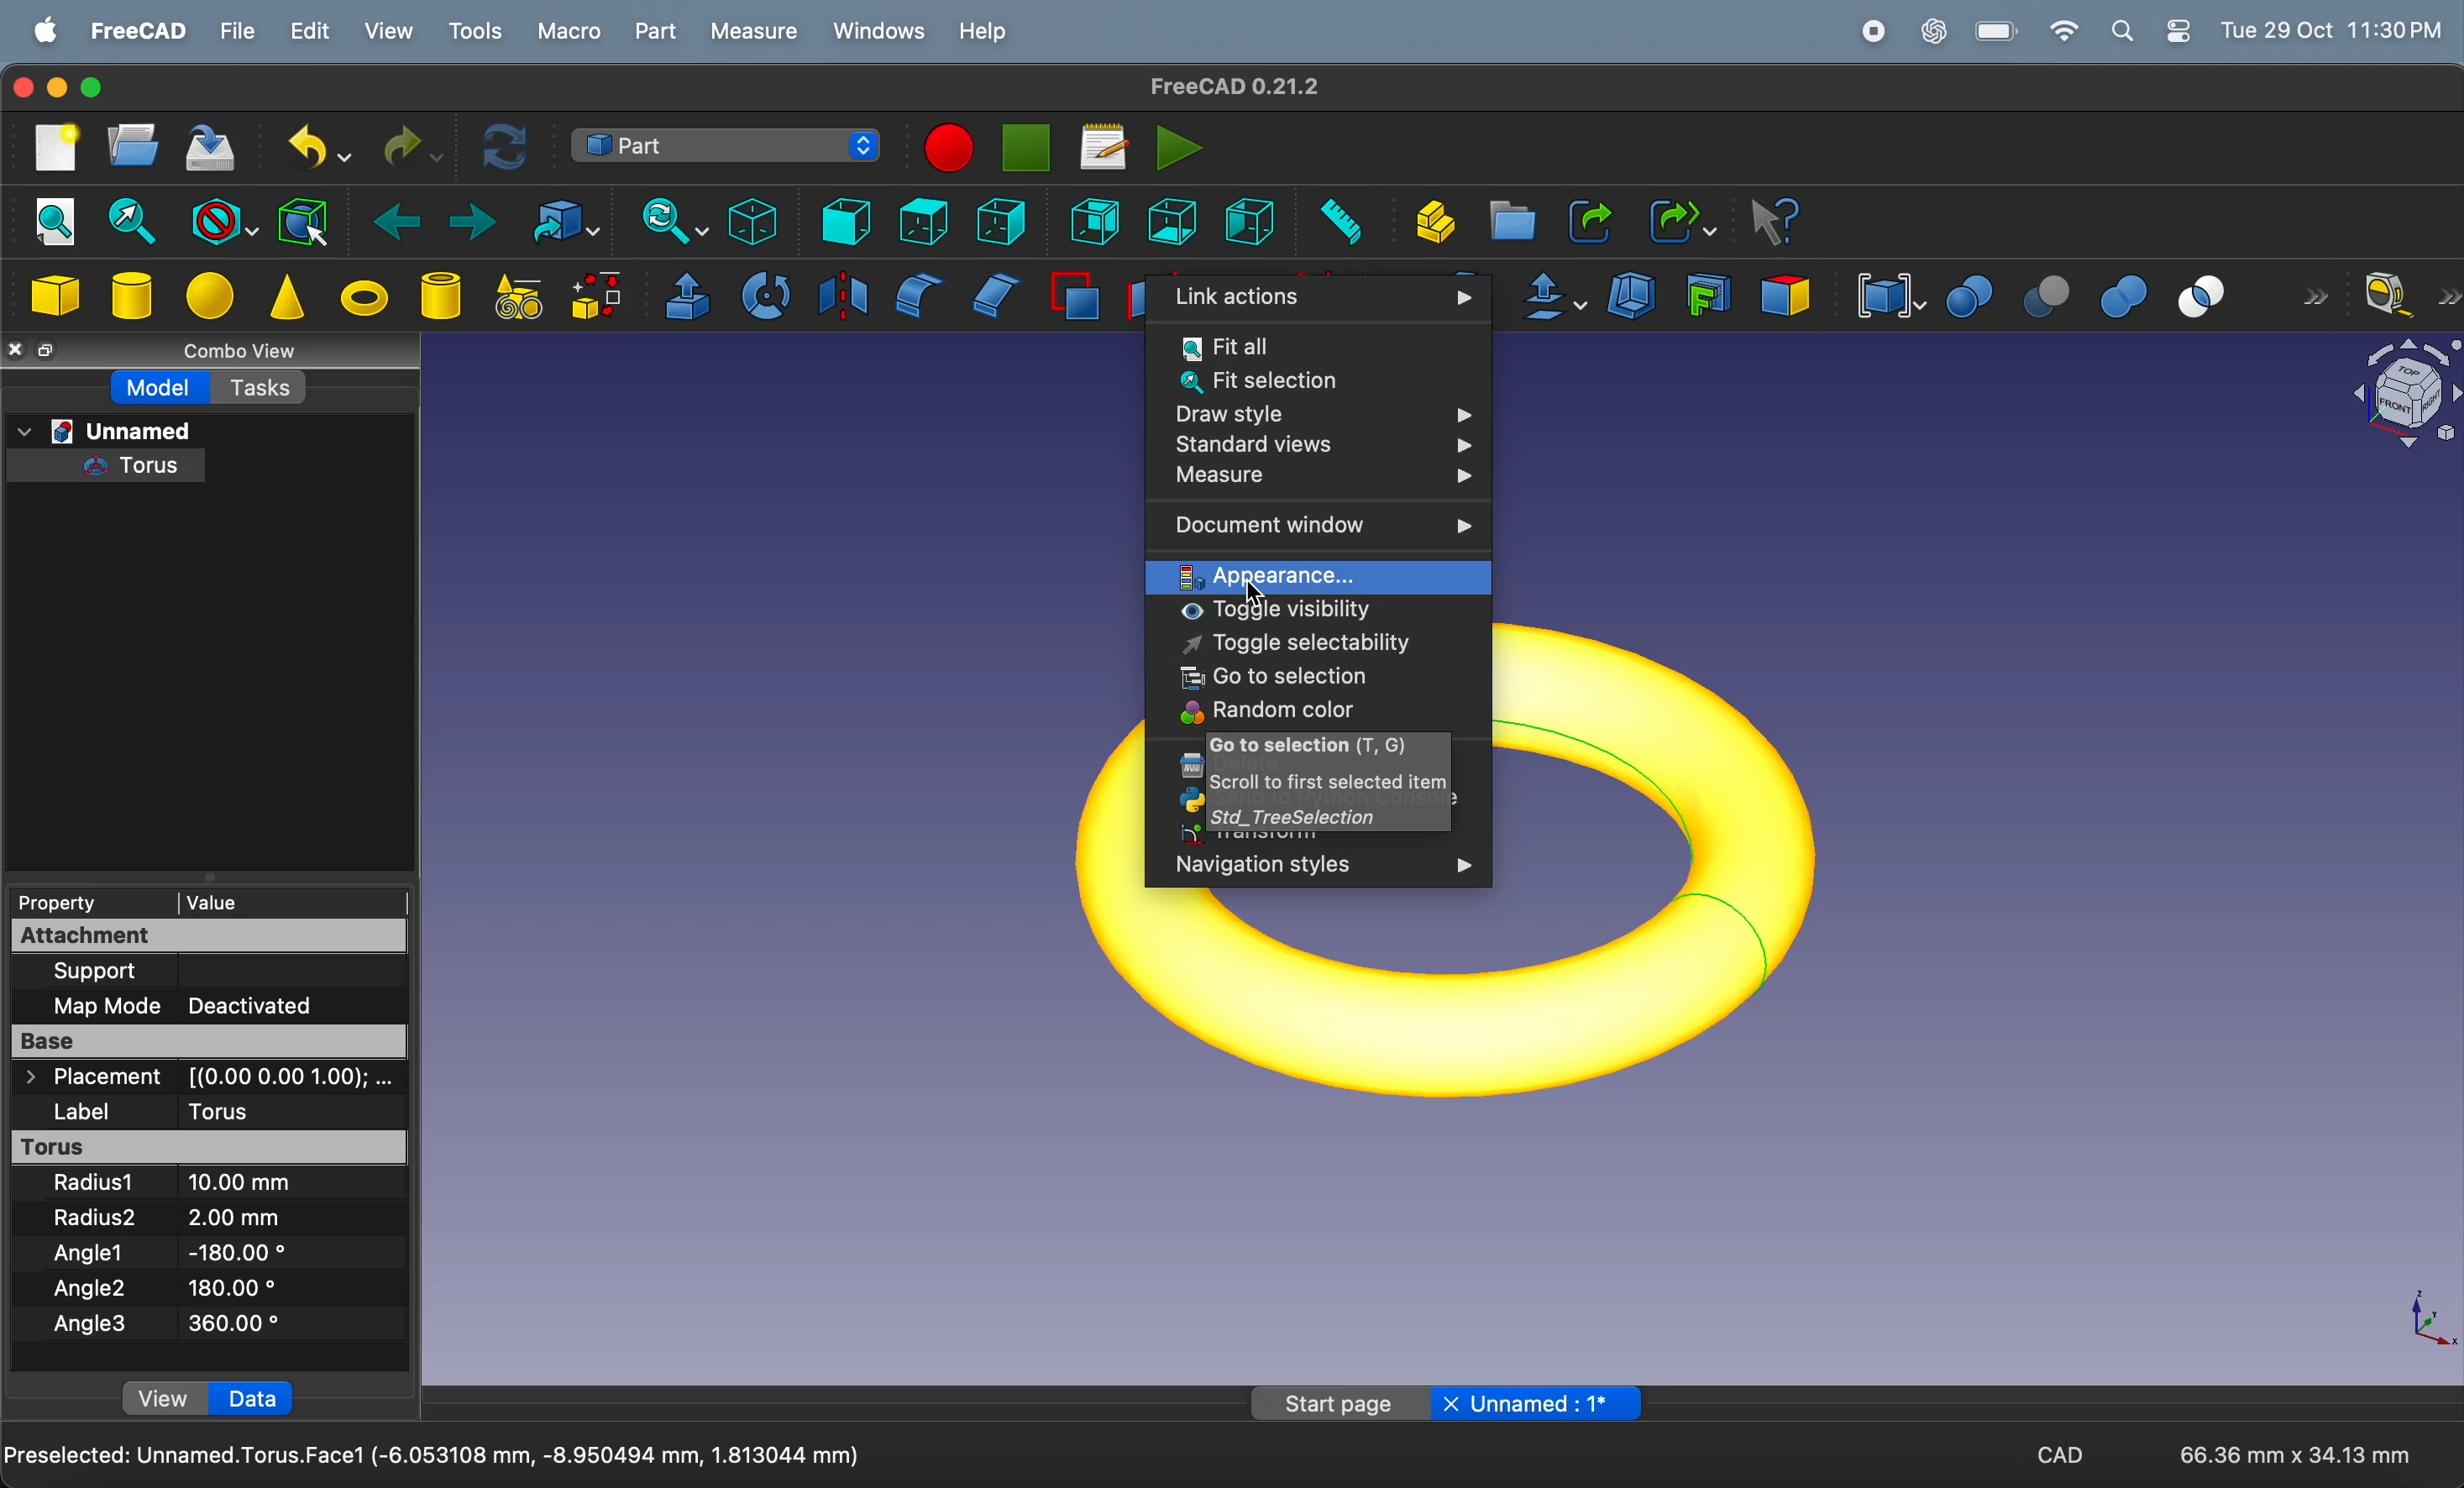 The width and height of the screenshot is (2464, 1488). What do you see at coordinates (1311, 478) in the screenshot?
I see `measure` at bounding box center [1311, 478].